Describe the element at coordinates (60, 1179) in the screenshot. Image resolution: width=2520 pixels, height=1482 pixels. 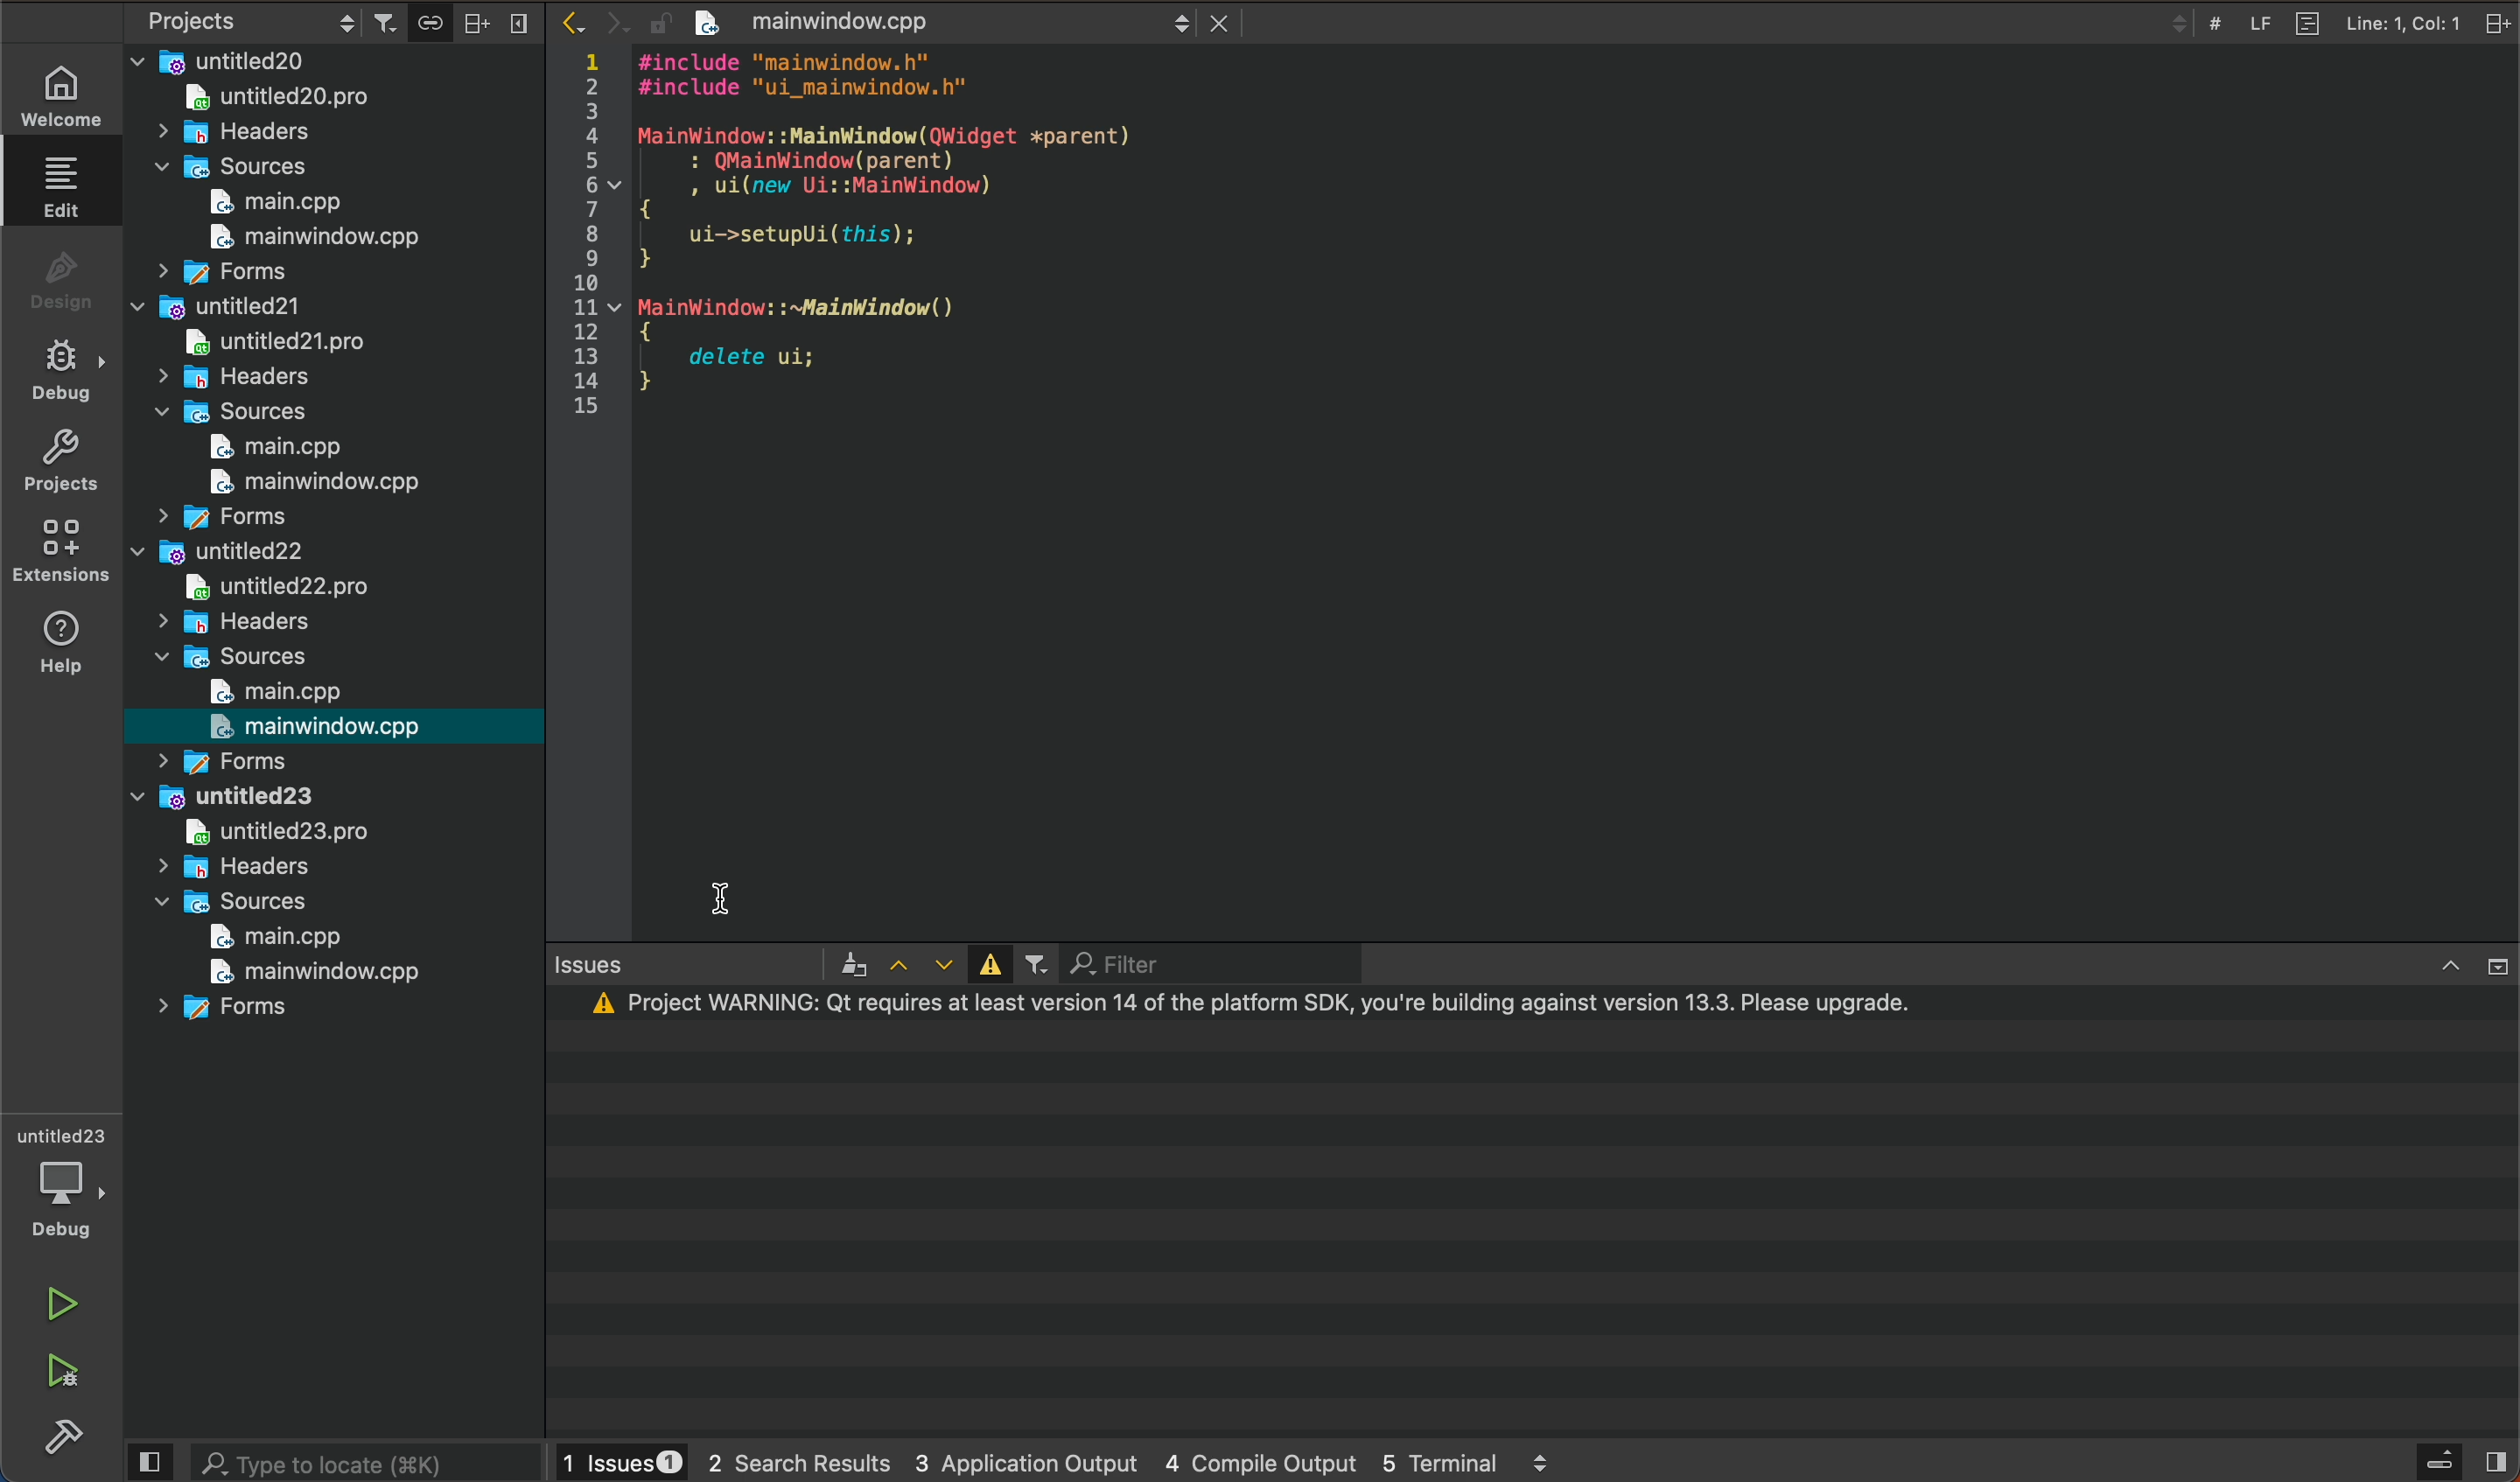
I see `debug` at that location.